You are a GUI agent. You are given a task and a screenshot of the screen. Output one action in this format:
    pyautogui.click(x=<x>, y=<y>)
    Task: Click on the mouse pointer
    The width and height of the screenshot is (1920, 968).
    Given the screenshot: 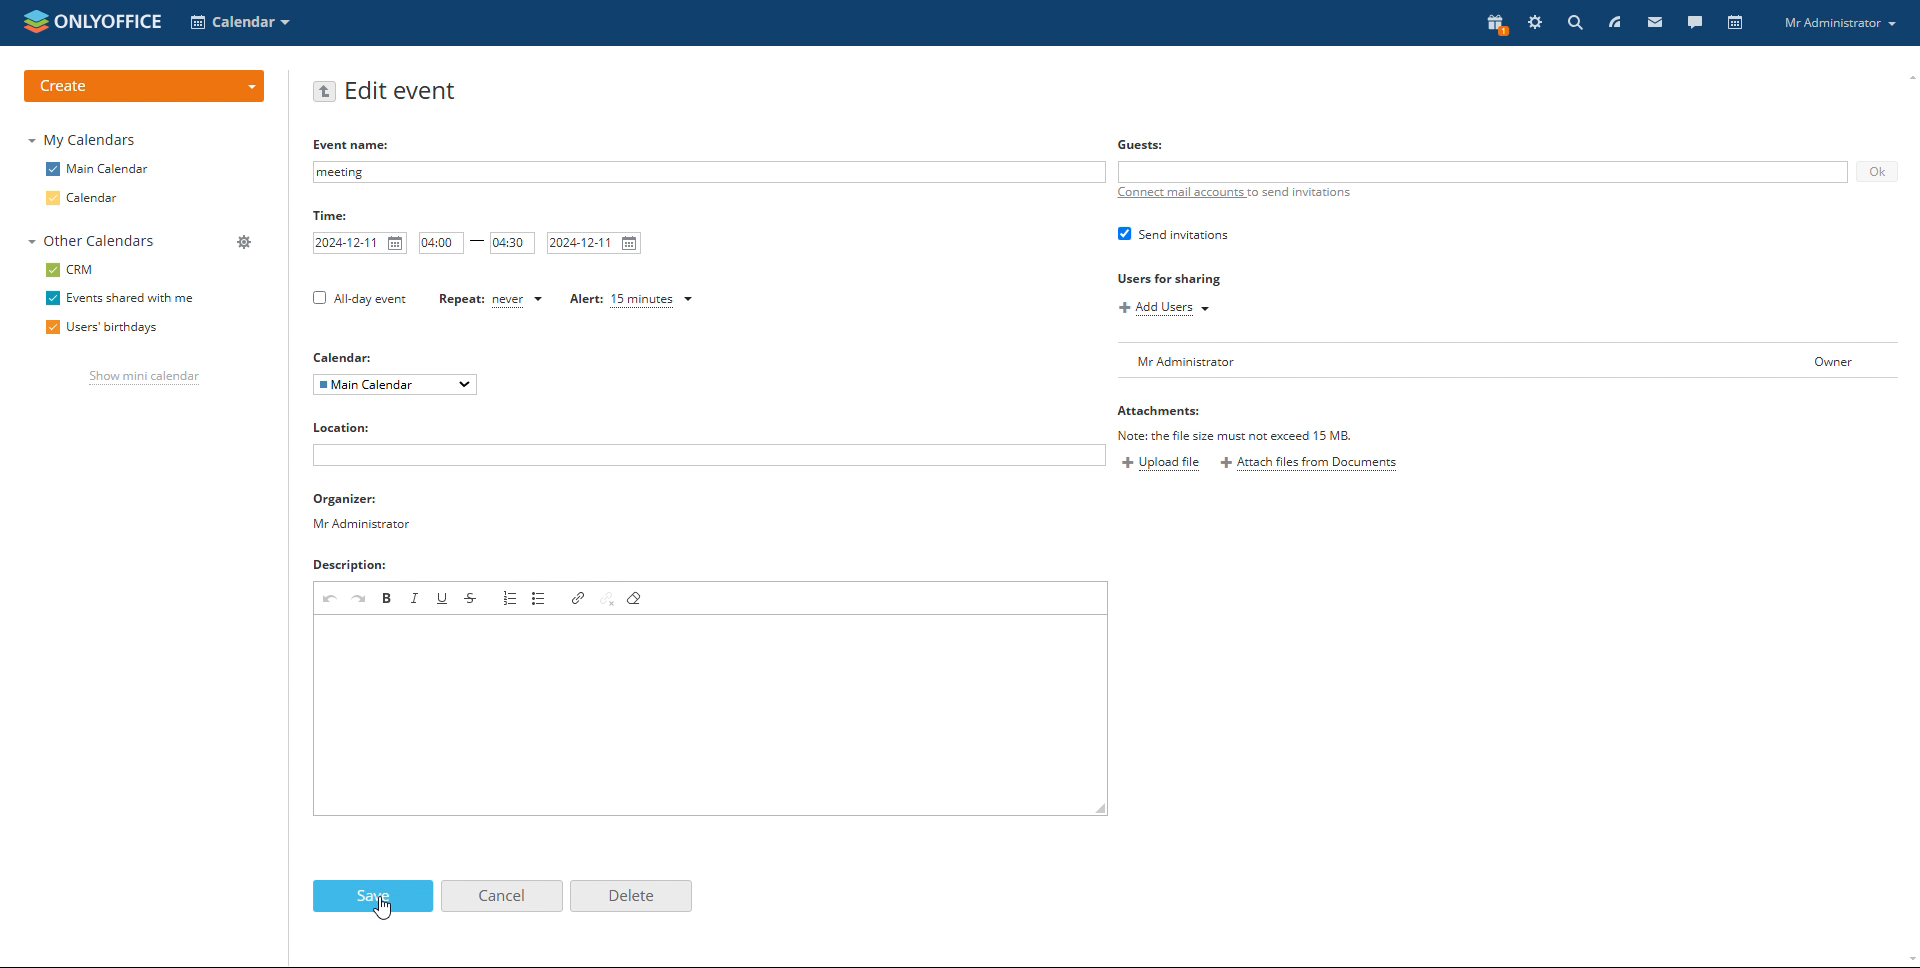 What is the action you would take?
    pyautogui.click(x=380, y=905)
    